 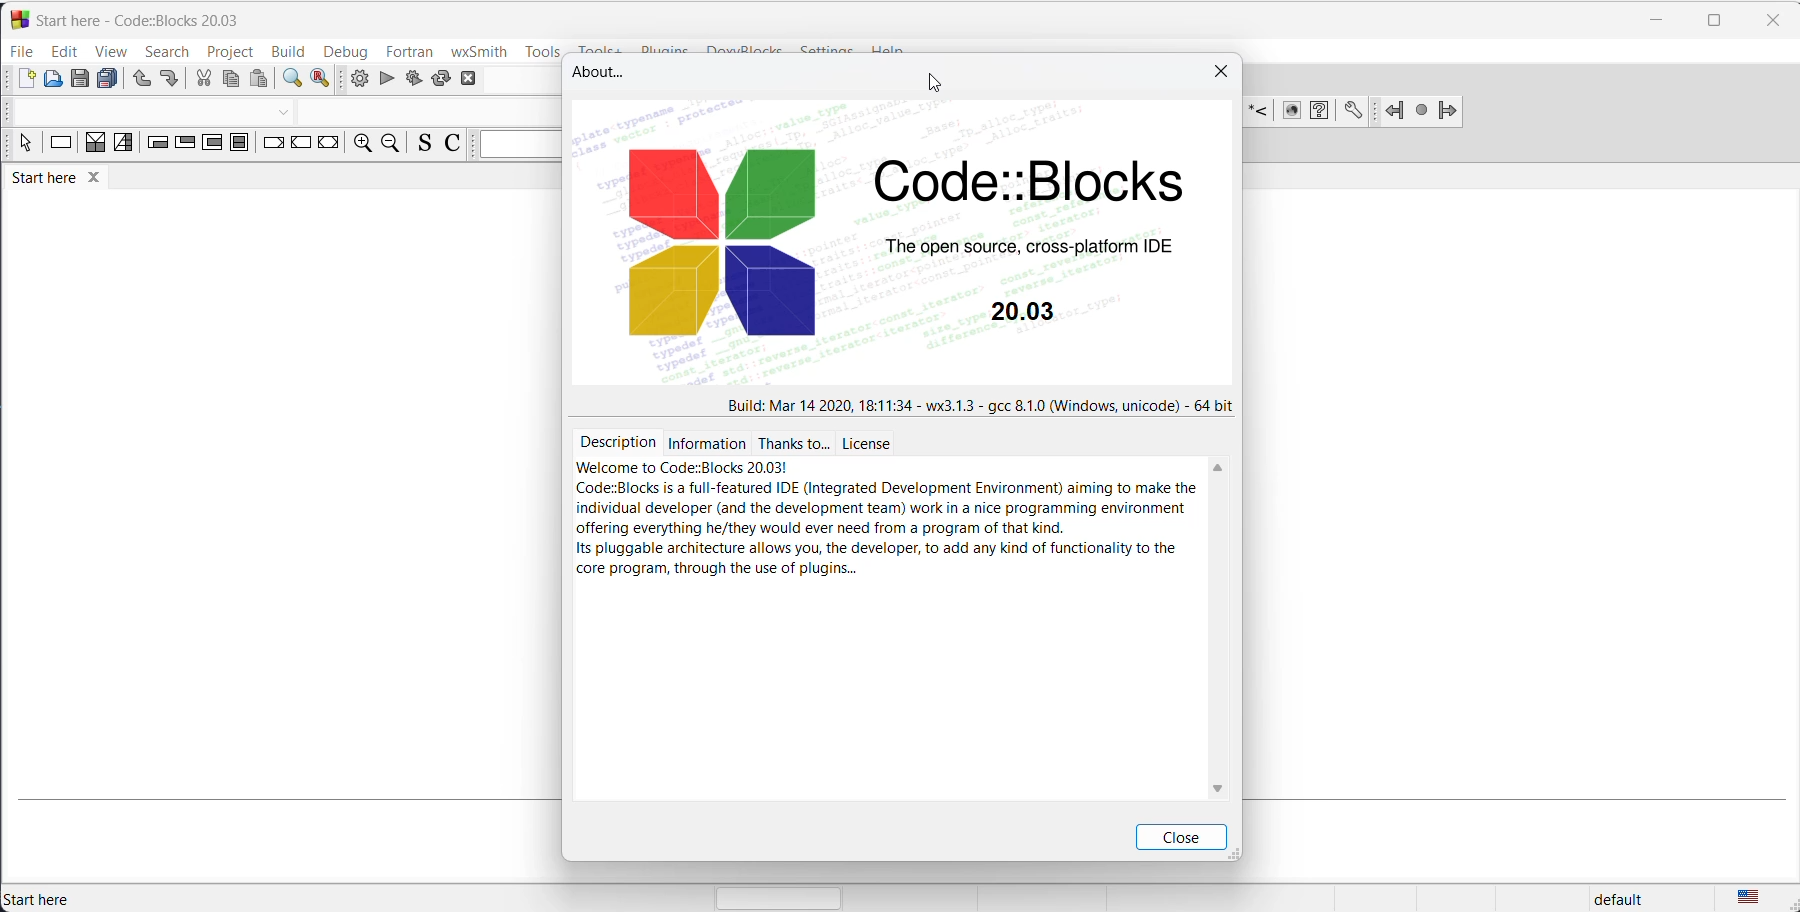 I want to click on close, so click(x=1769, y=21).